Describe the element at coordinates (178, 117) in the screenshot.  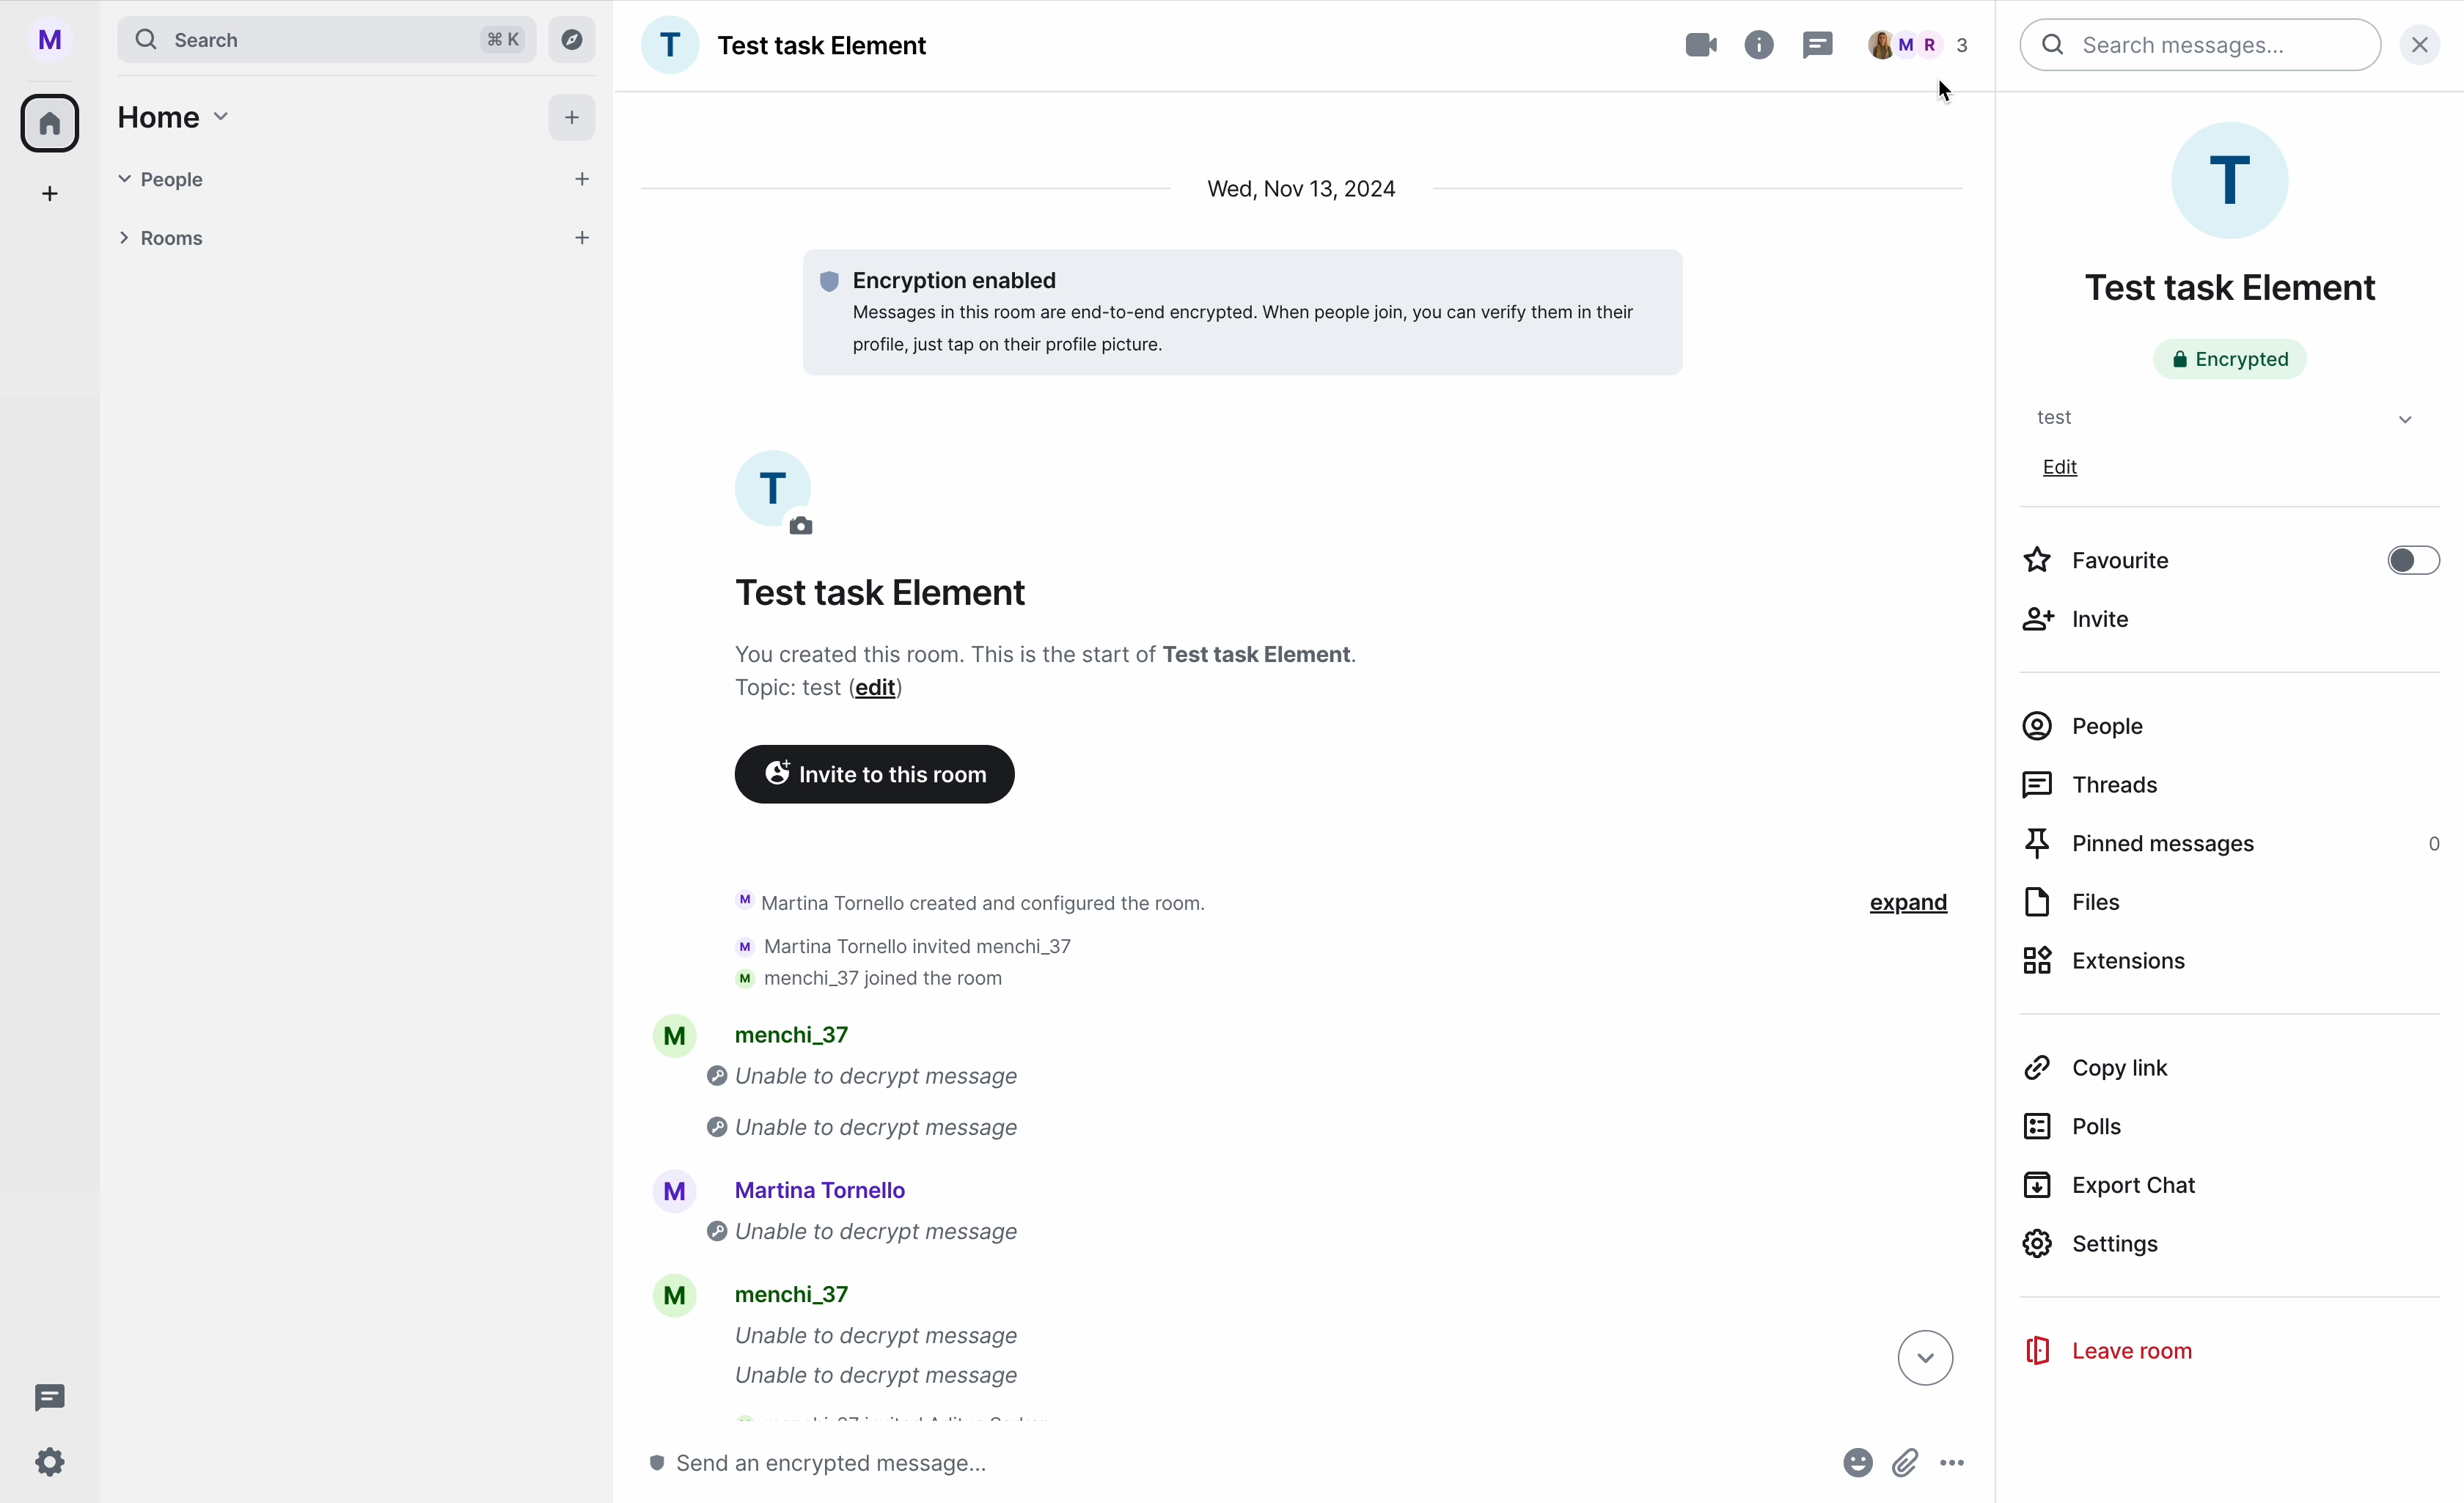
I see `home` at that location.